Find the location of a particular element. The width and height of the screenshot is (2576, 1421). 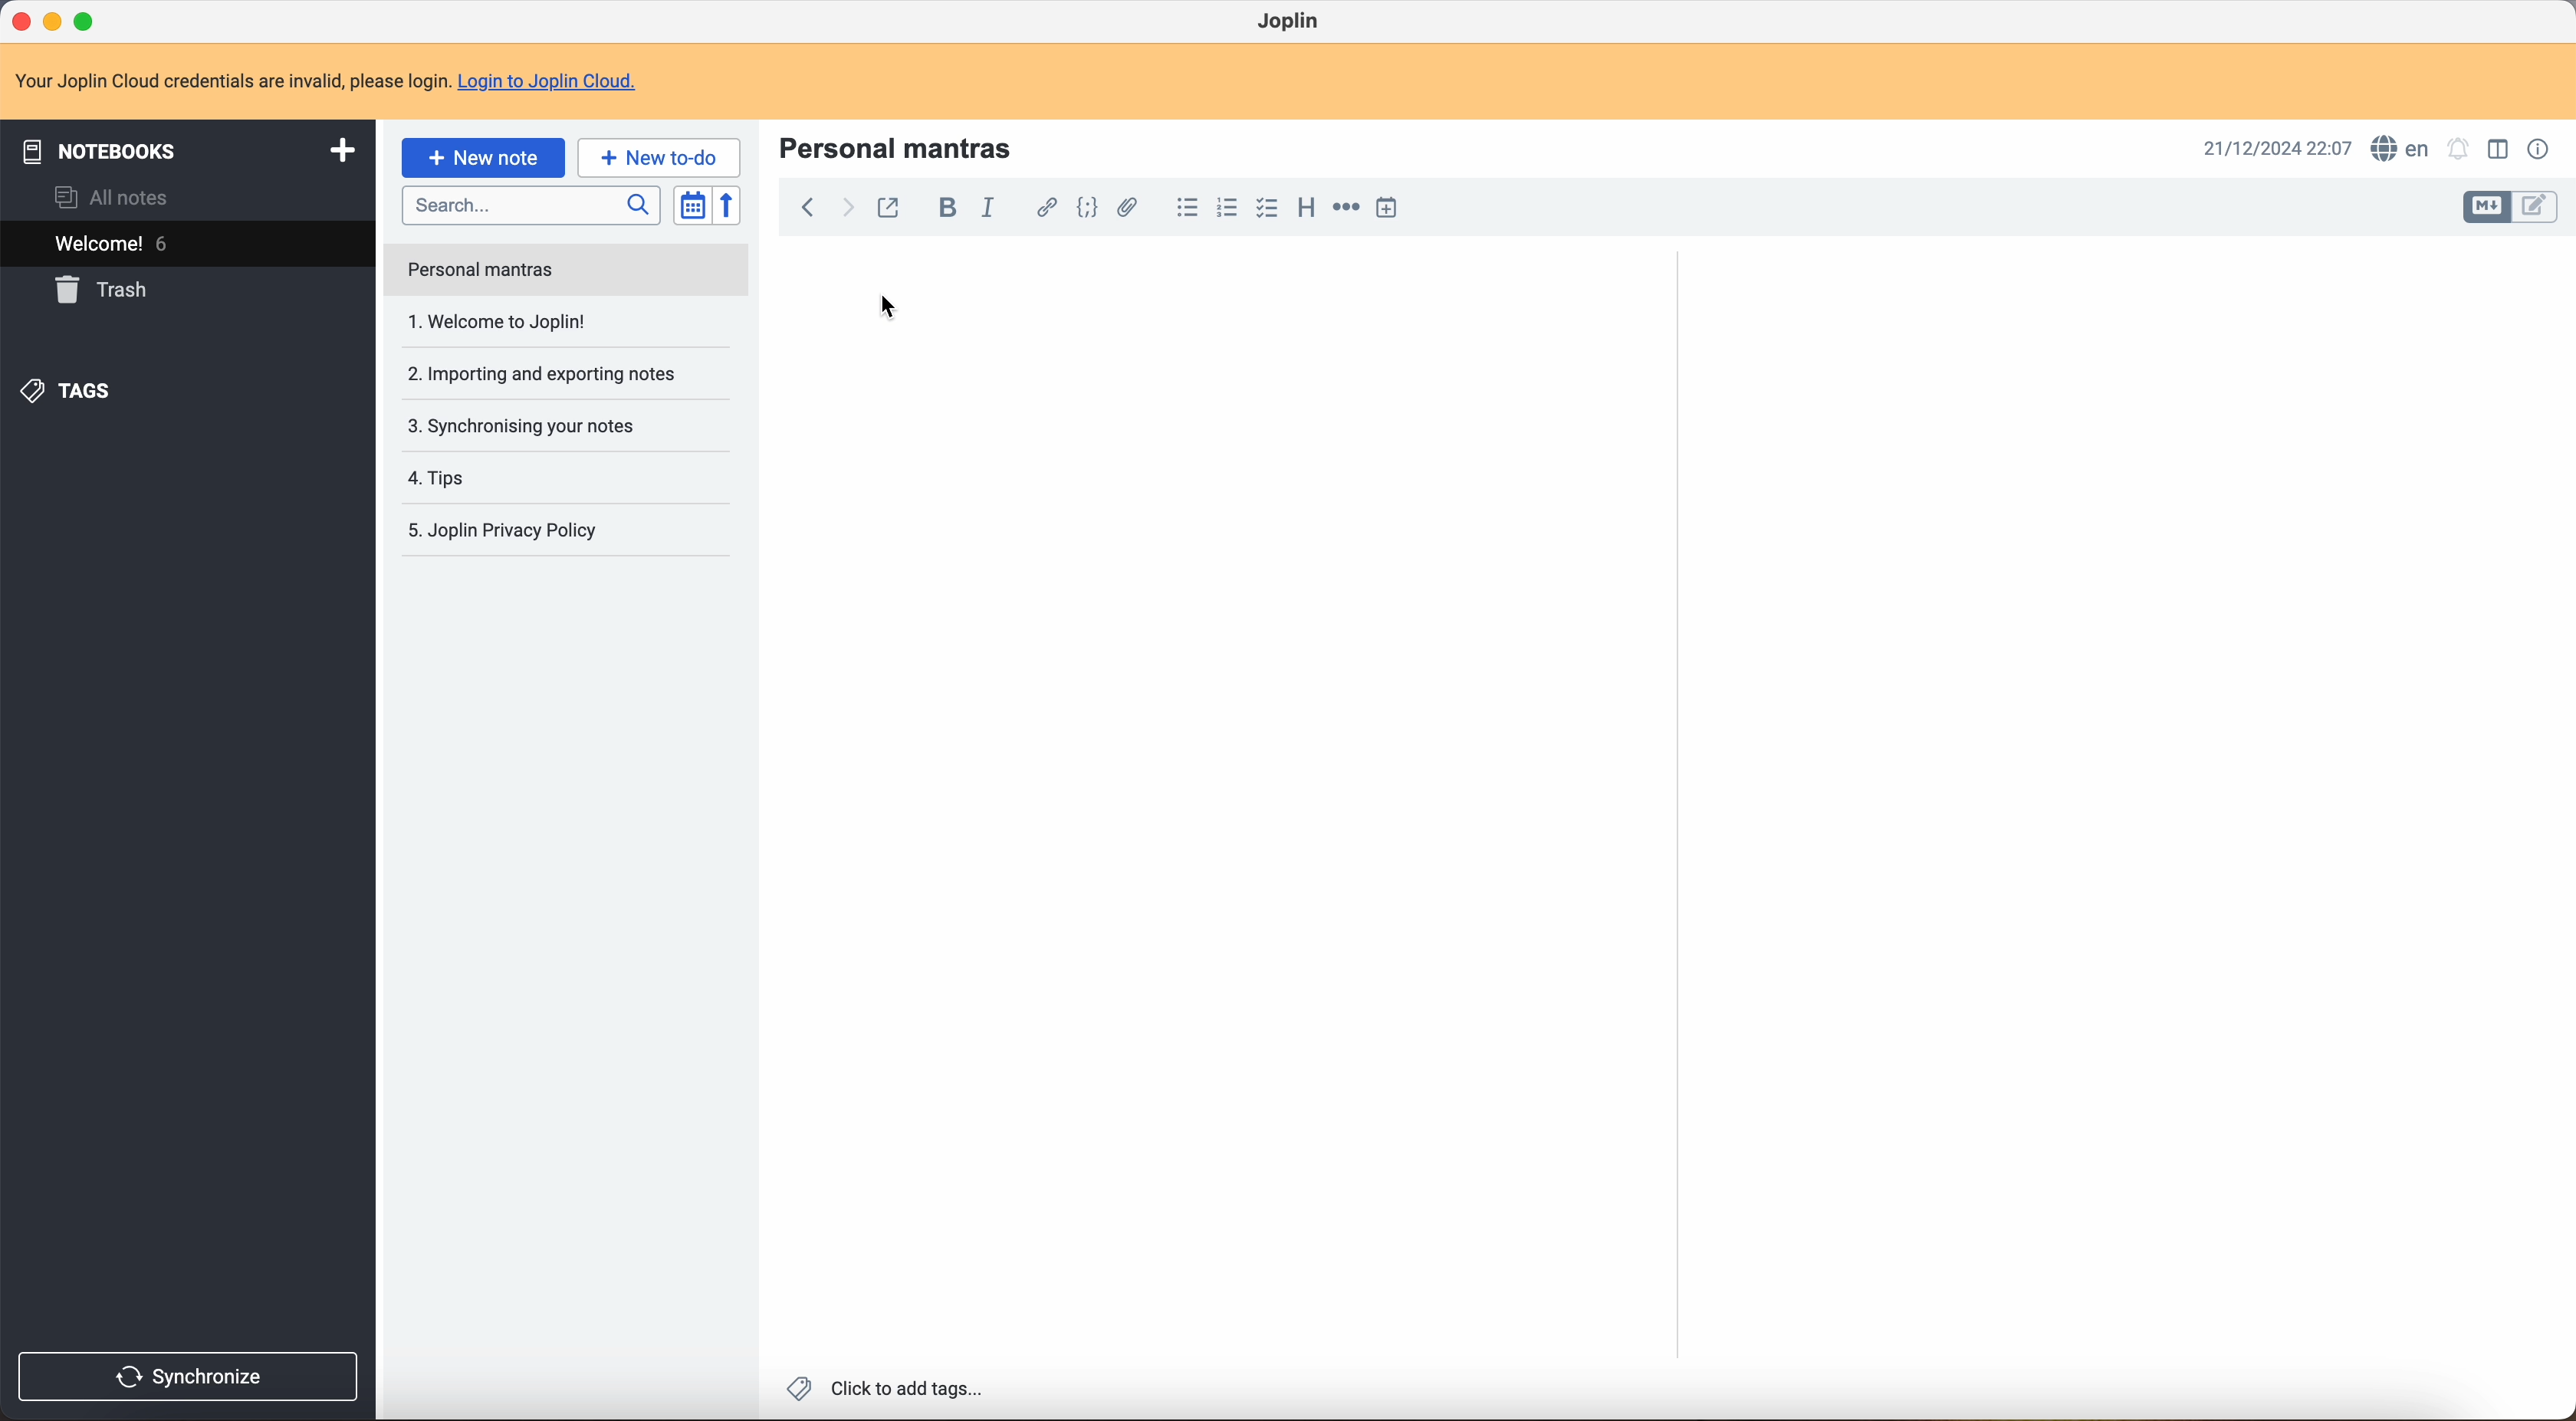

all notes is located at coordinates (108, 198).